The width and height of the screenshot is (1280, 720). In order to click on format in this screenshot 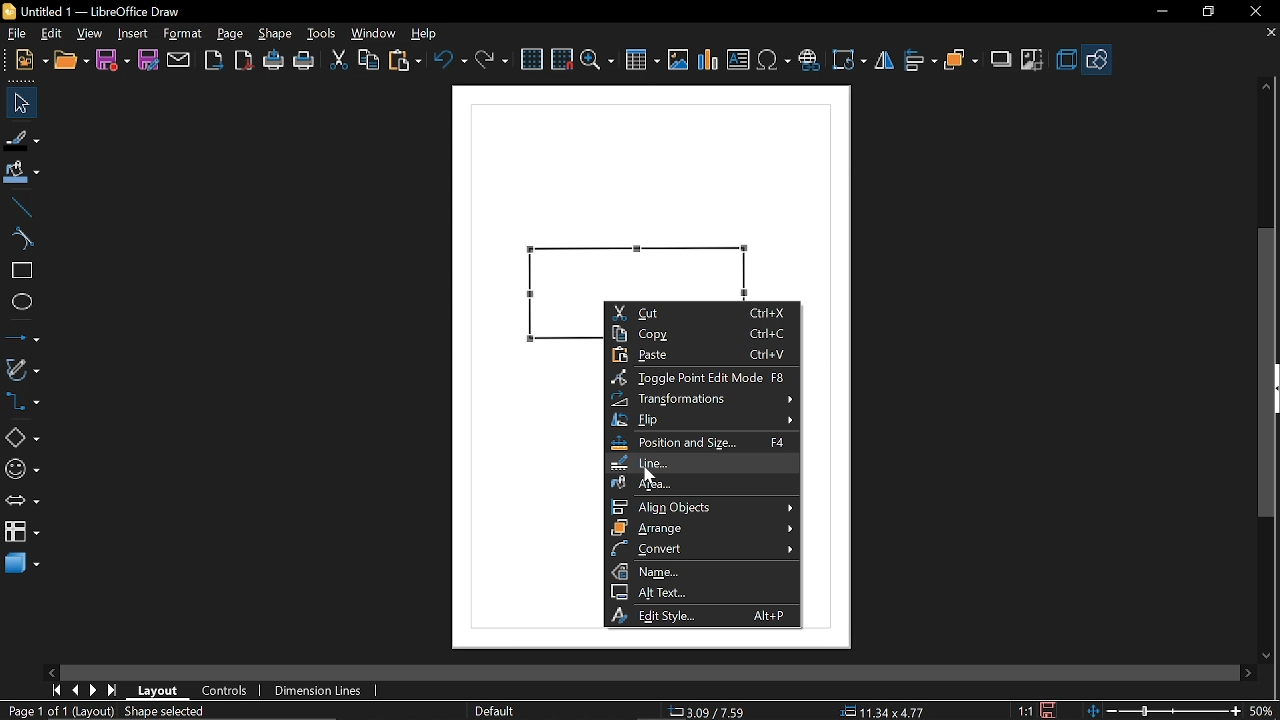, I will do `click(186, 34)`.